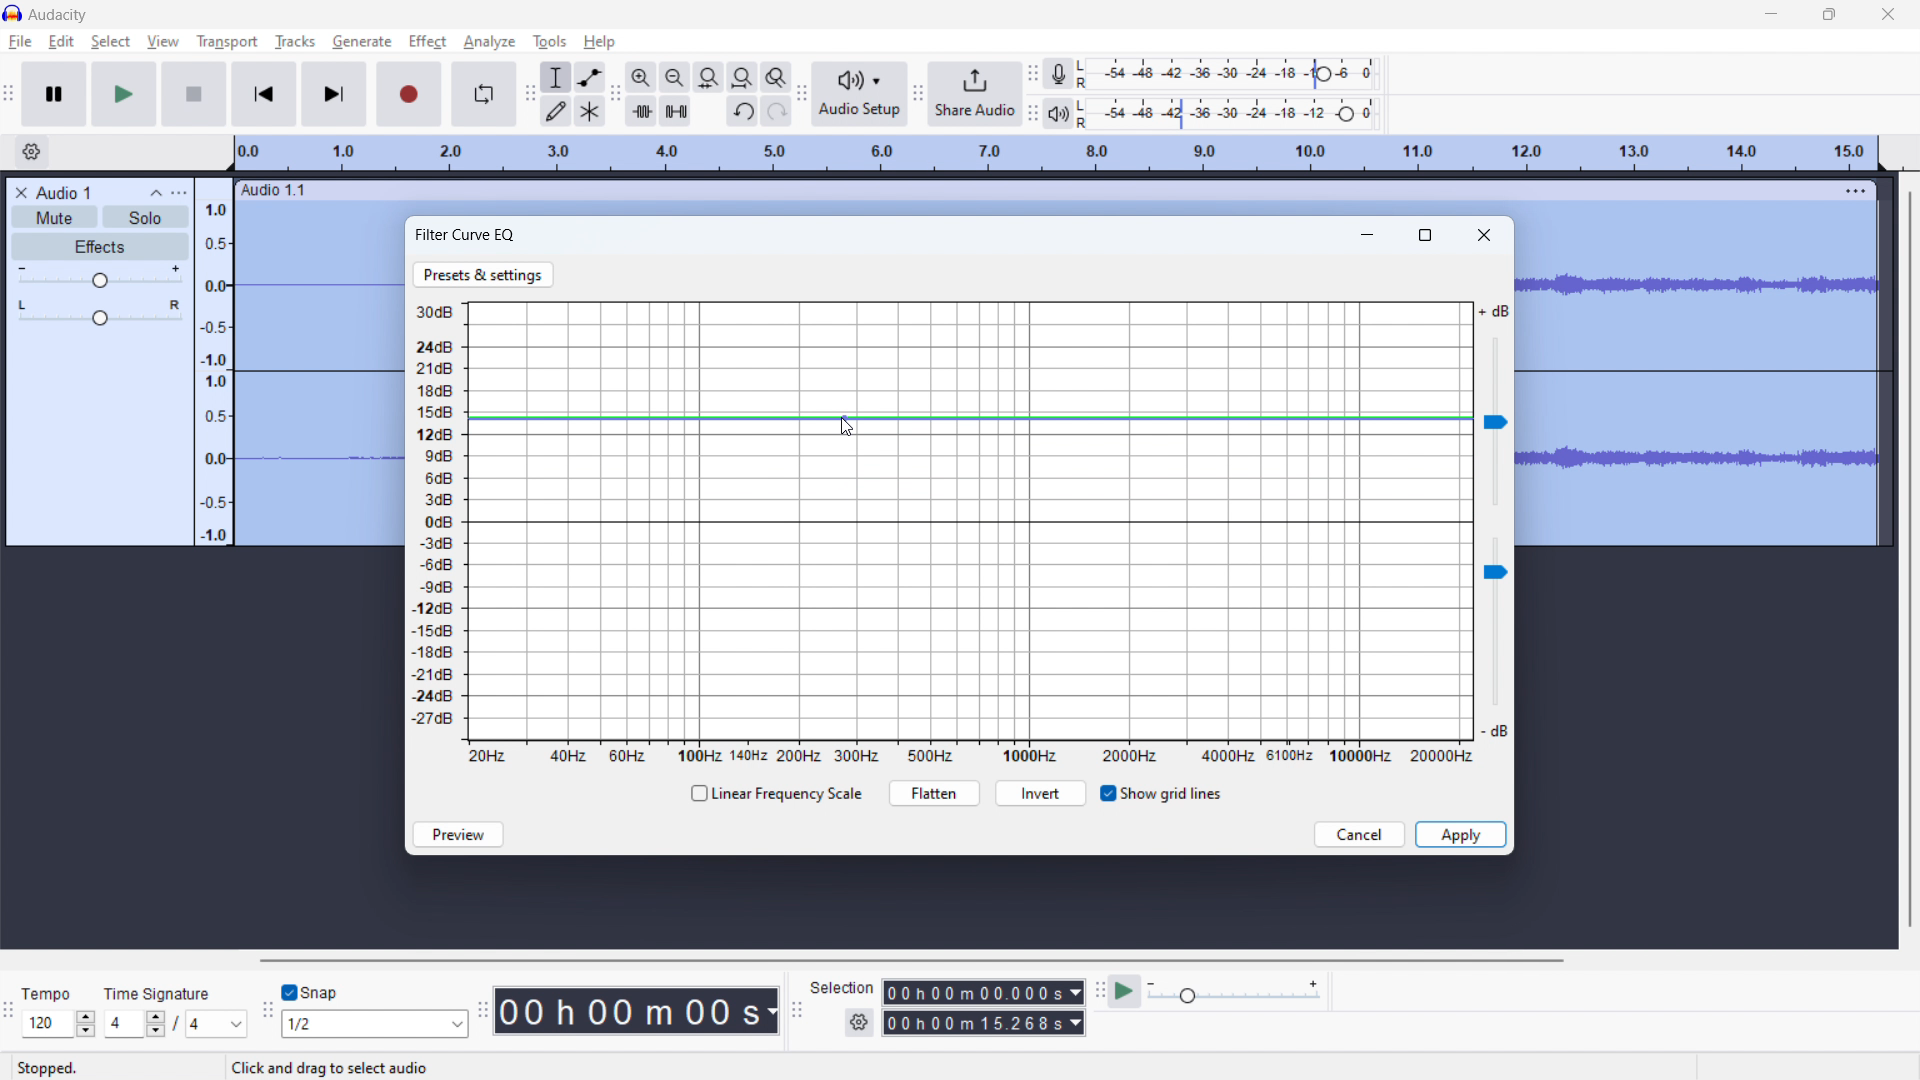  I want to click on playback meter, so click(1064, 112).